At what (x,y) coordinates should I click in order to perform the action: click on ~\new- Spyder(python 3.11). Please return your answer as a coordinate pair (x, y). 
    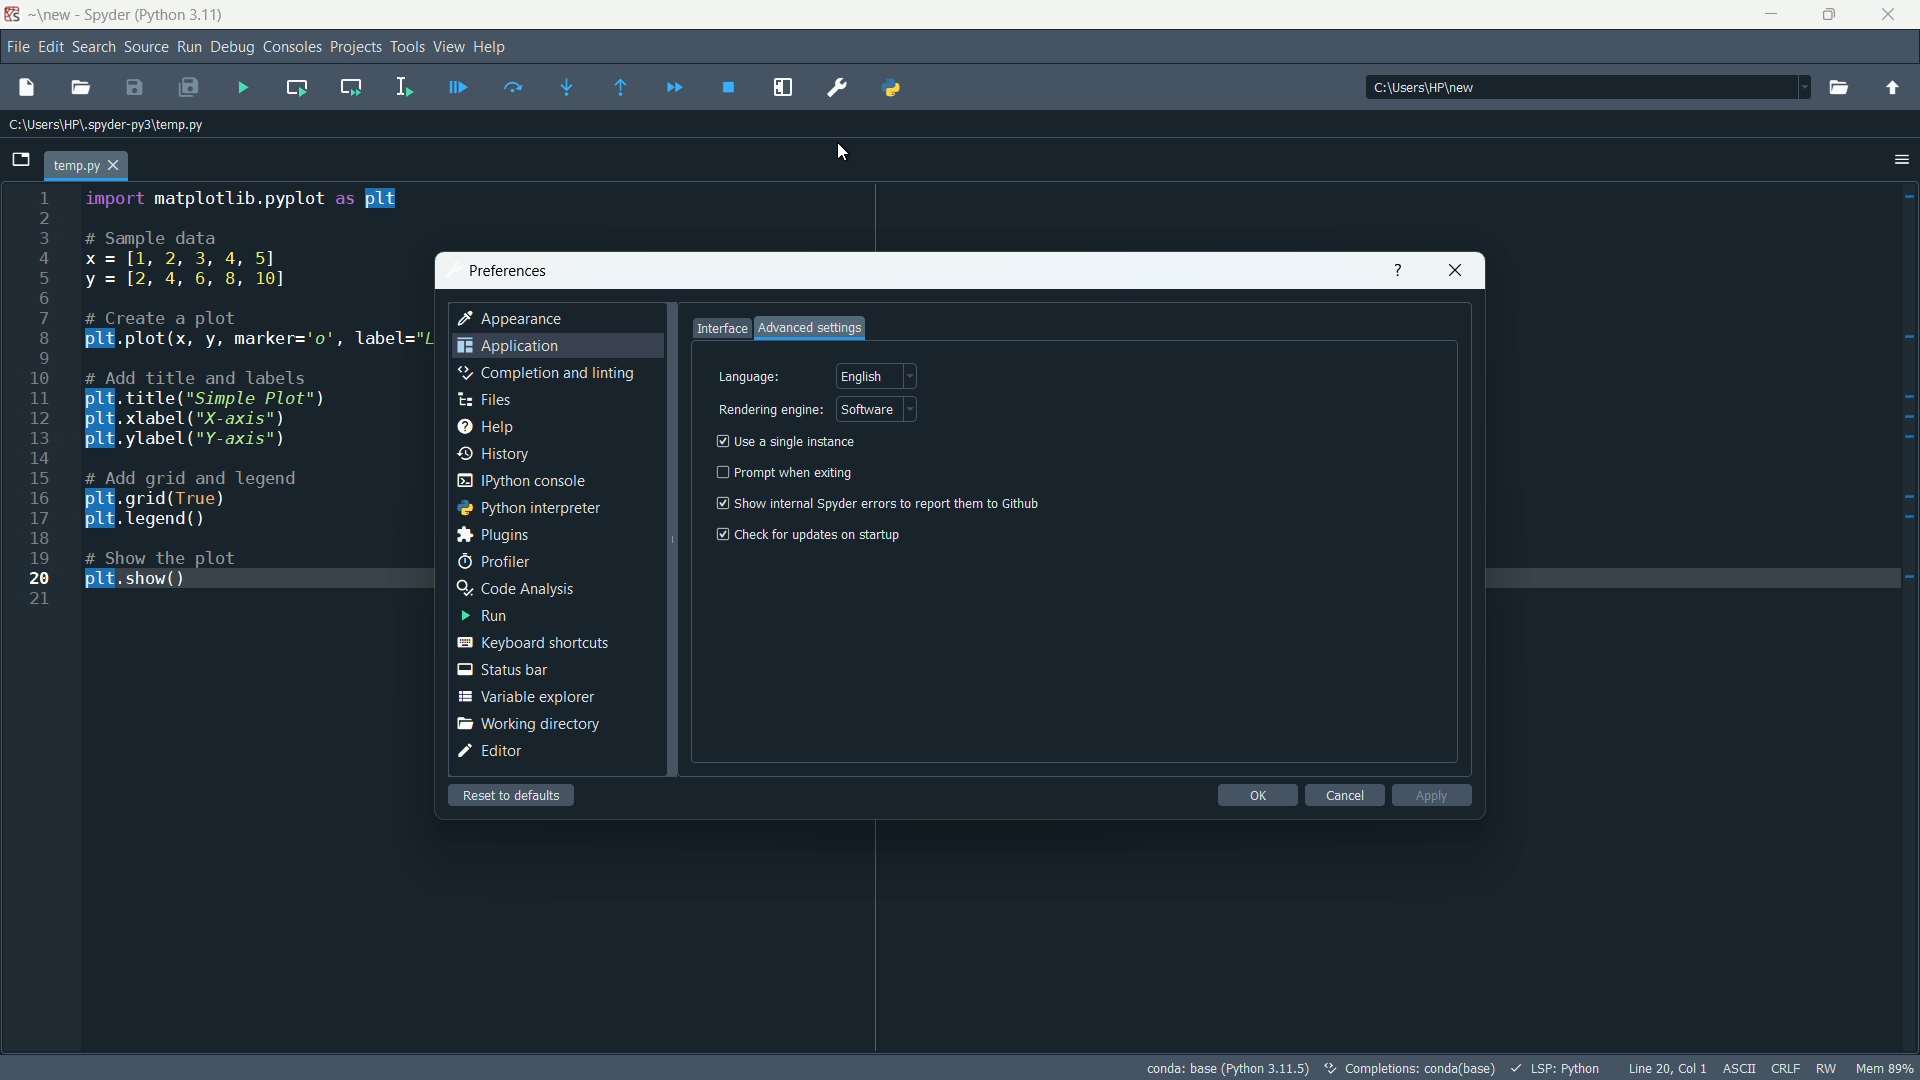
    Looking at the image, I should click on (181, 15).